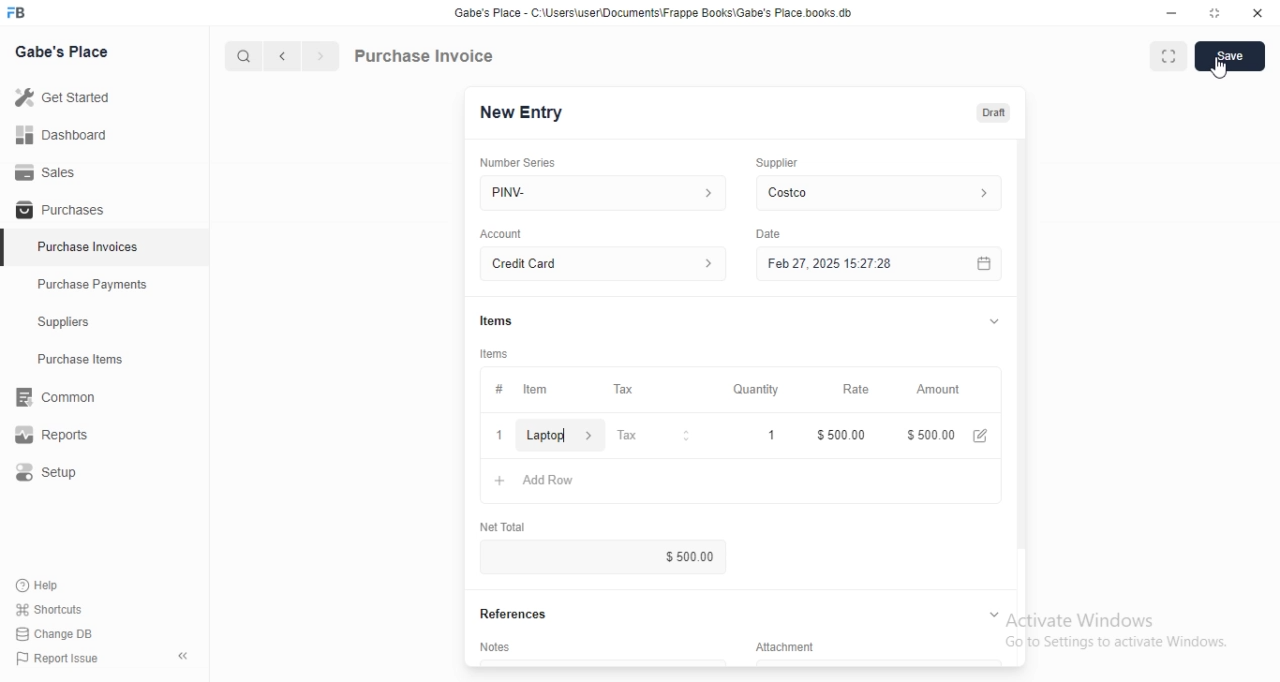  Describe the element at coordinates (105, 359) in the screenshot. I see `Purchase Items` at that location.